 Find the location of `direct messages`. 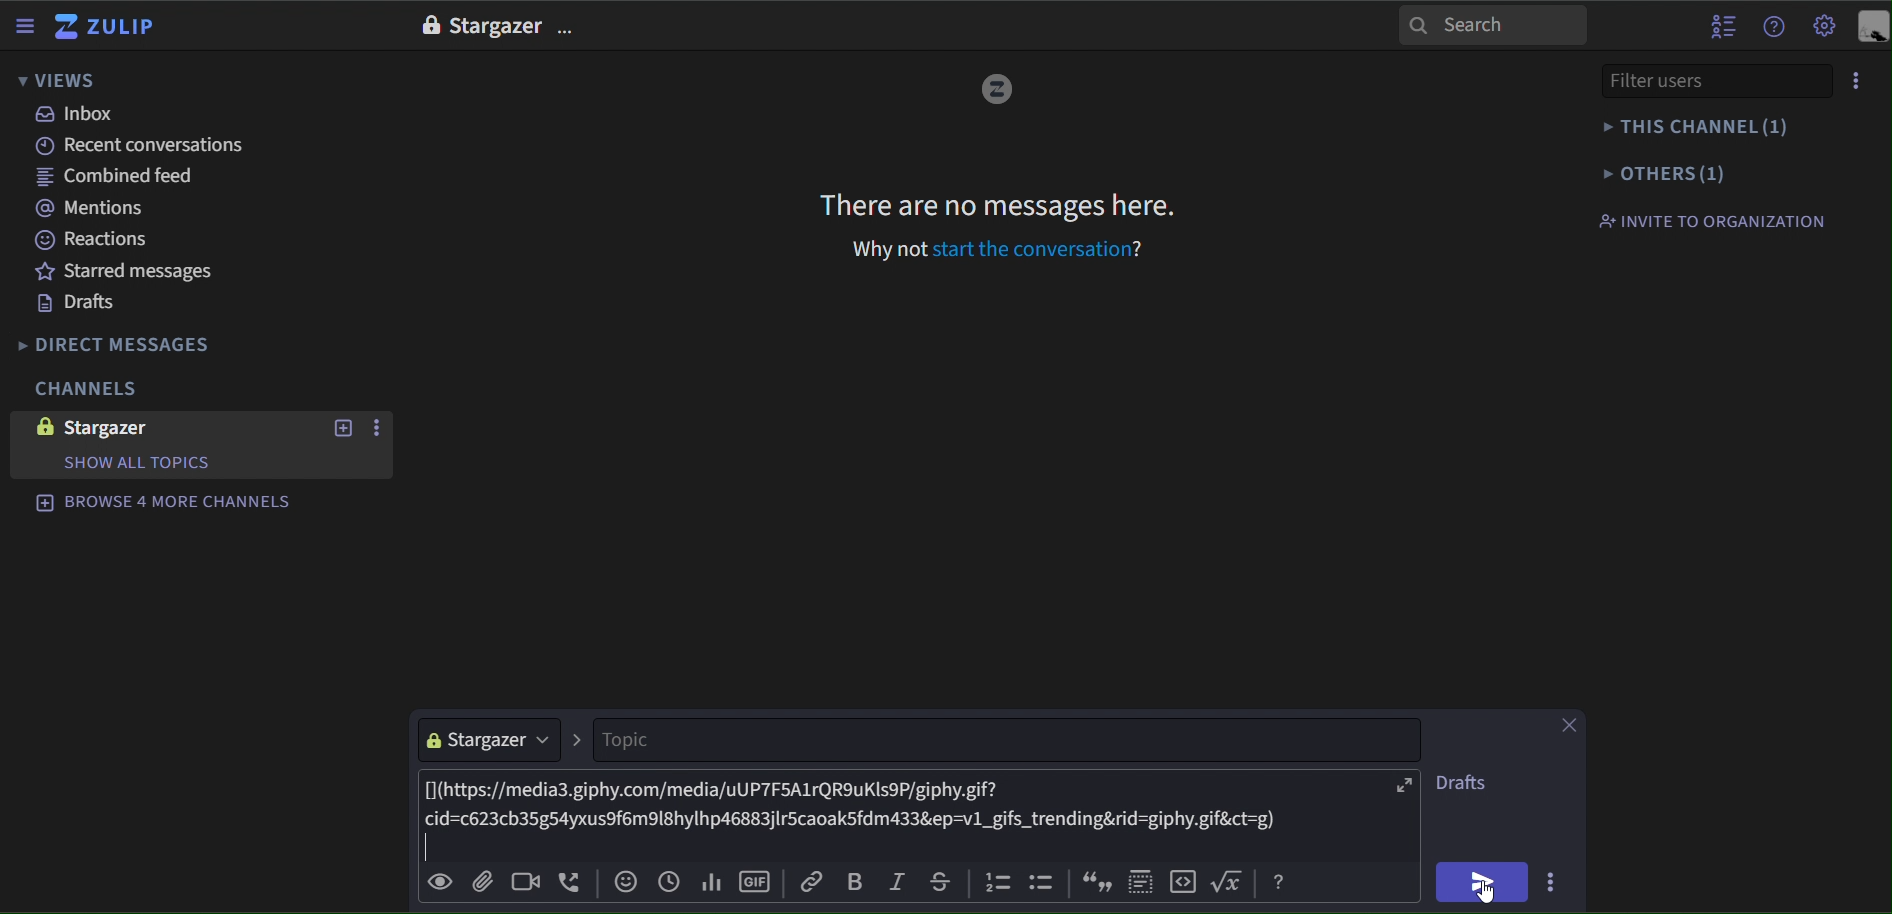

direct messages is located at coordinates (132, 345).